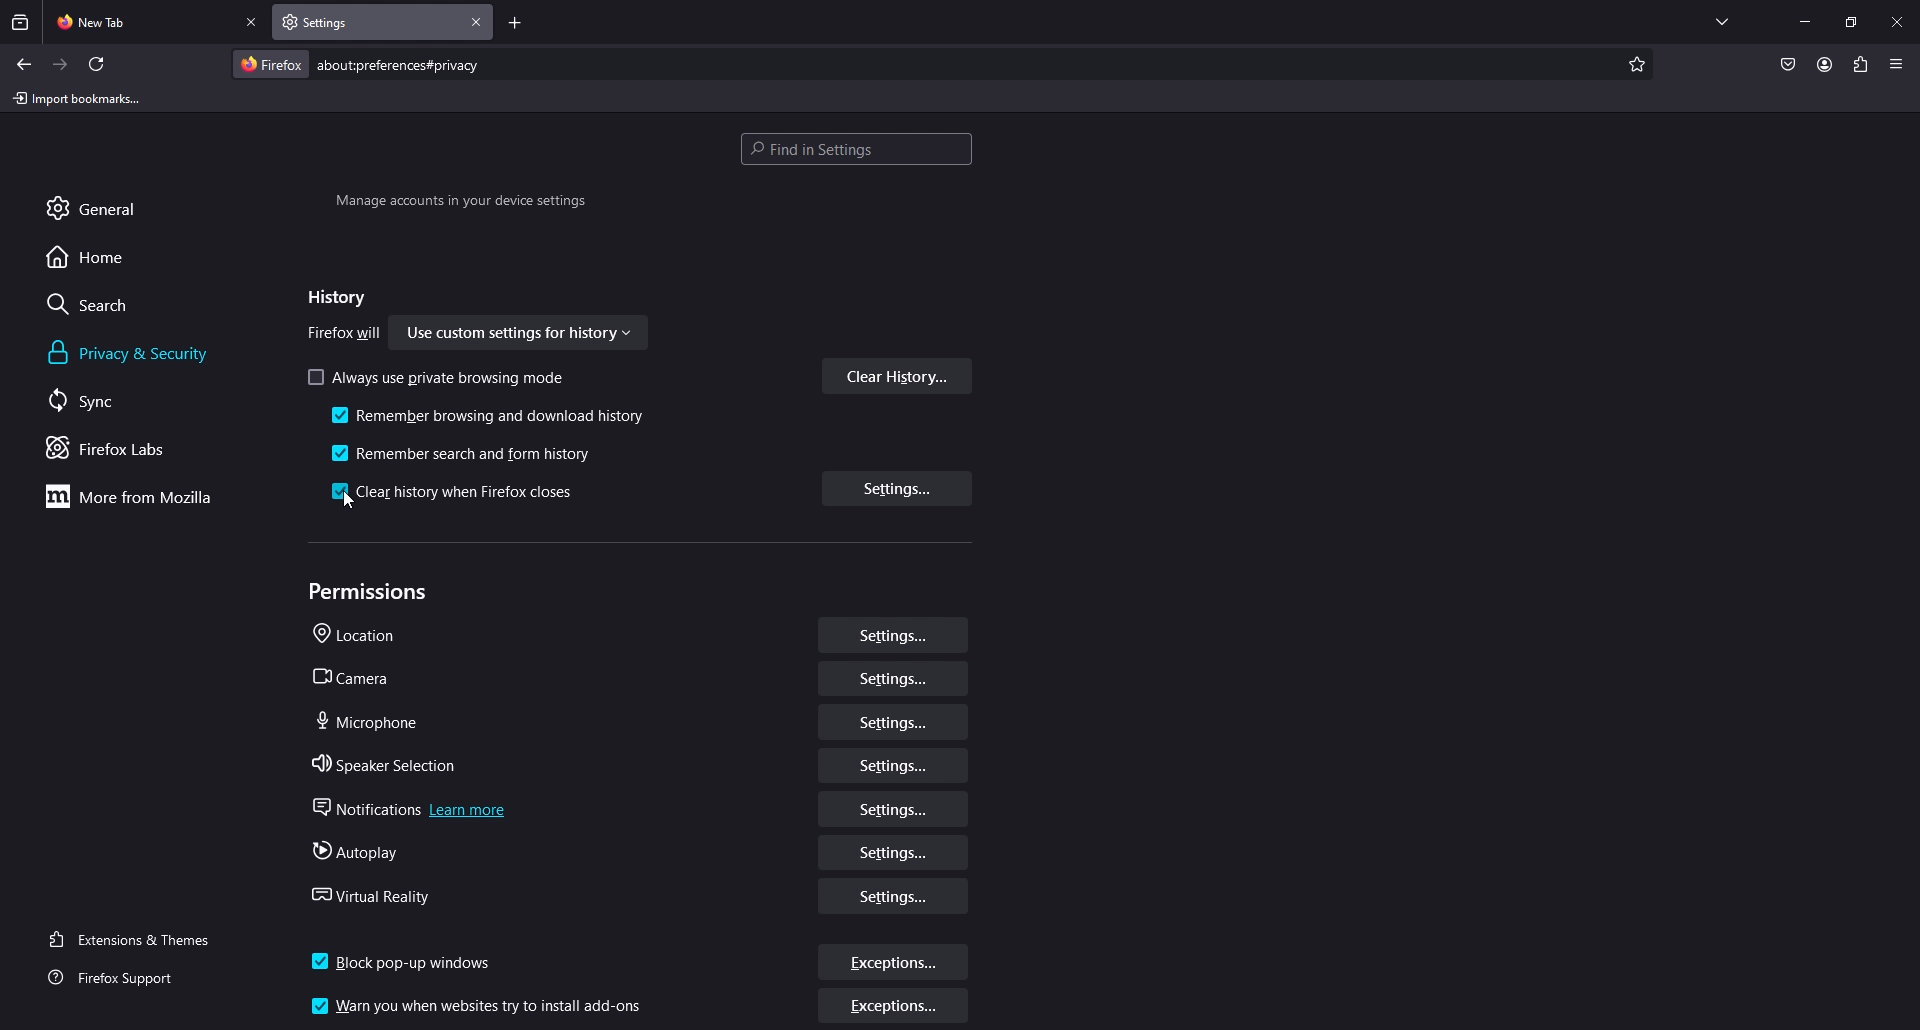 This screenshot has width=1920, height=1030. I want to click on add tab, so click(515, 25).